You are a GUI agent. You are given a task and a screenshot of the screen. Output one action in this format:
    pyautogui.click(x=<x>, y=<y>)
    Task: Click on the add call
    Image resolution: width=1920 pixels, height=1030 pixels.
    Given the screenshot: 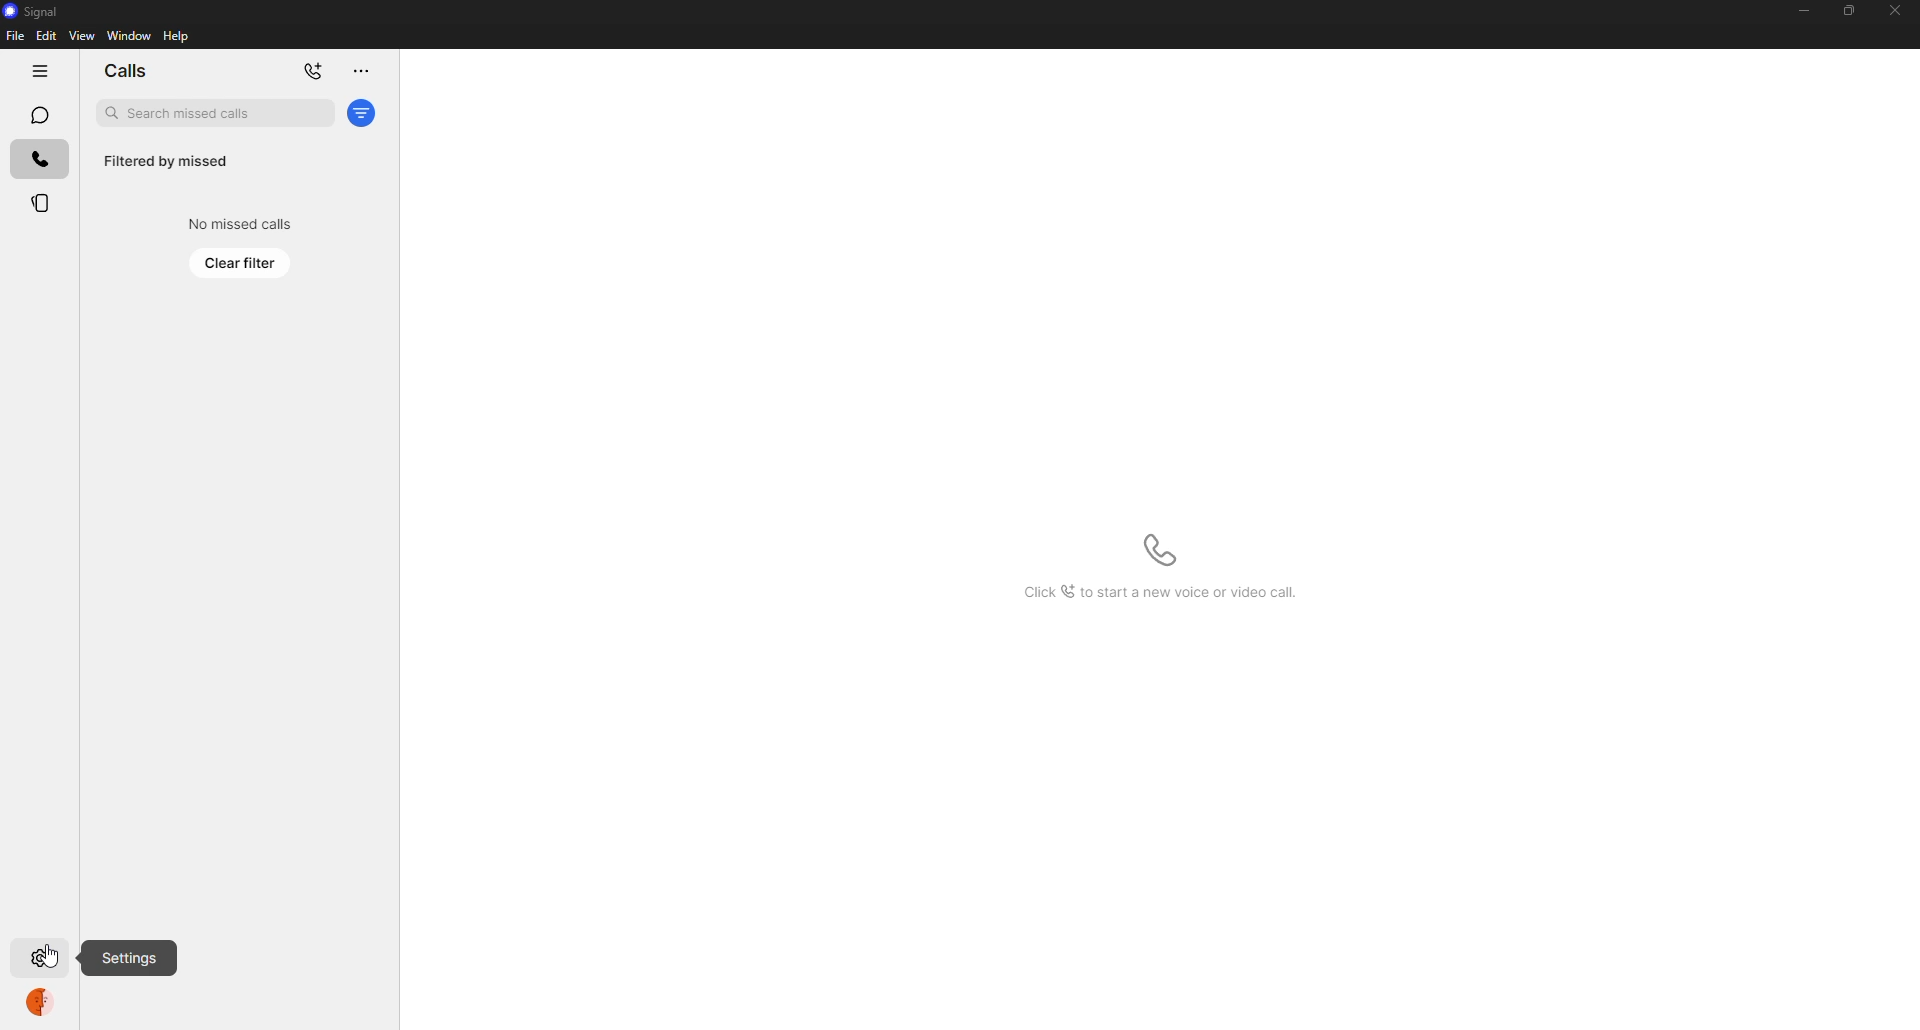 What is the action you would take?
    pyautogui.click(x=313, y=71)
    